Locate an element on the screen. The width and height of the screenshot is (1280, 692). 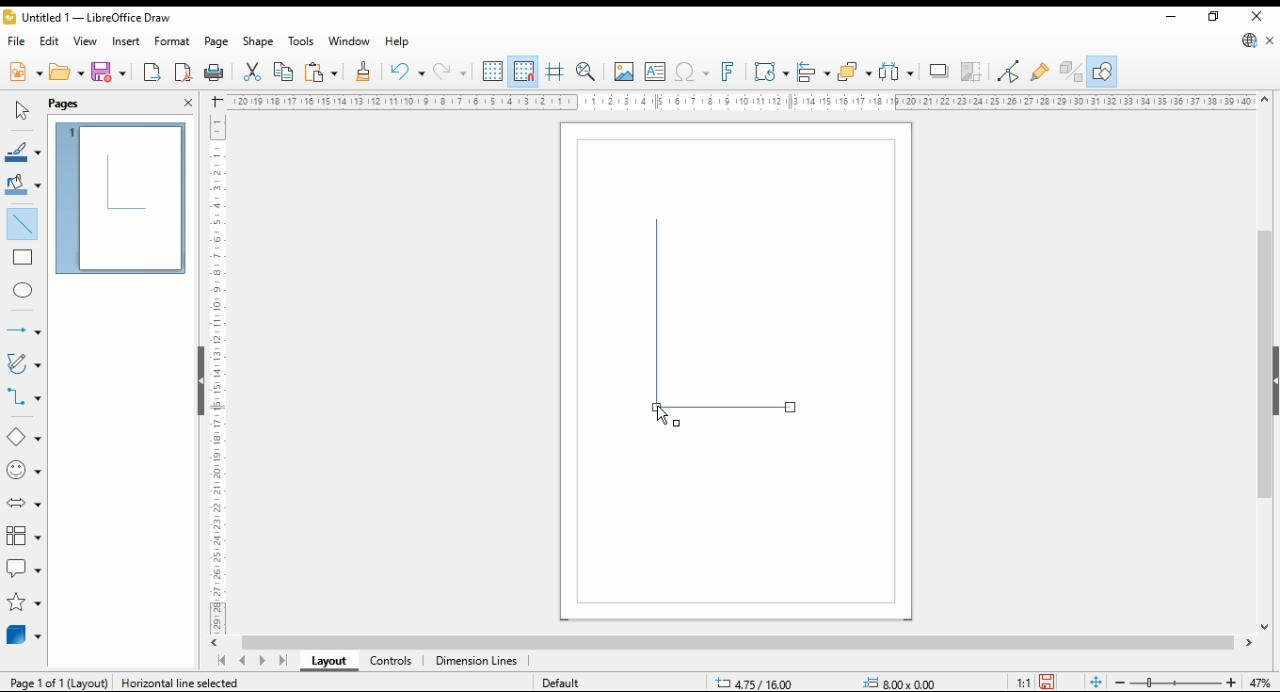
icon and filename is located at coordinates (90, 20).